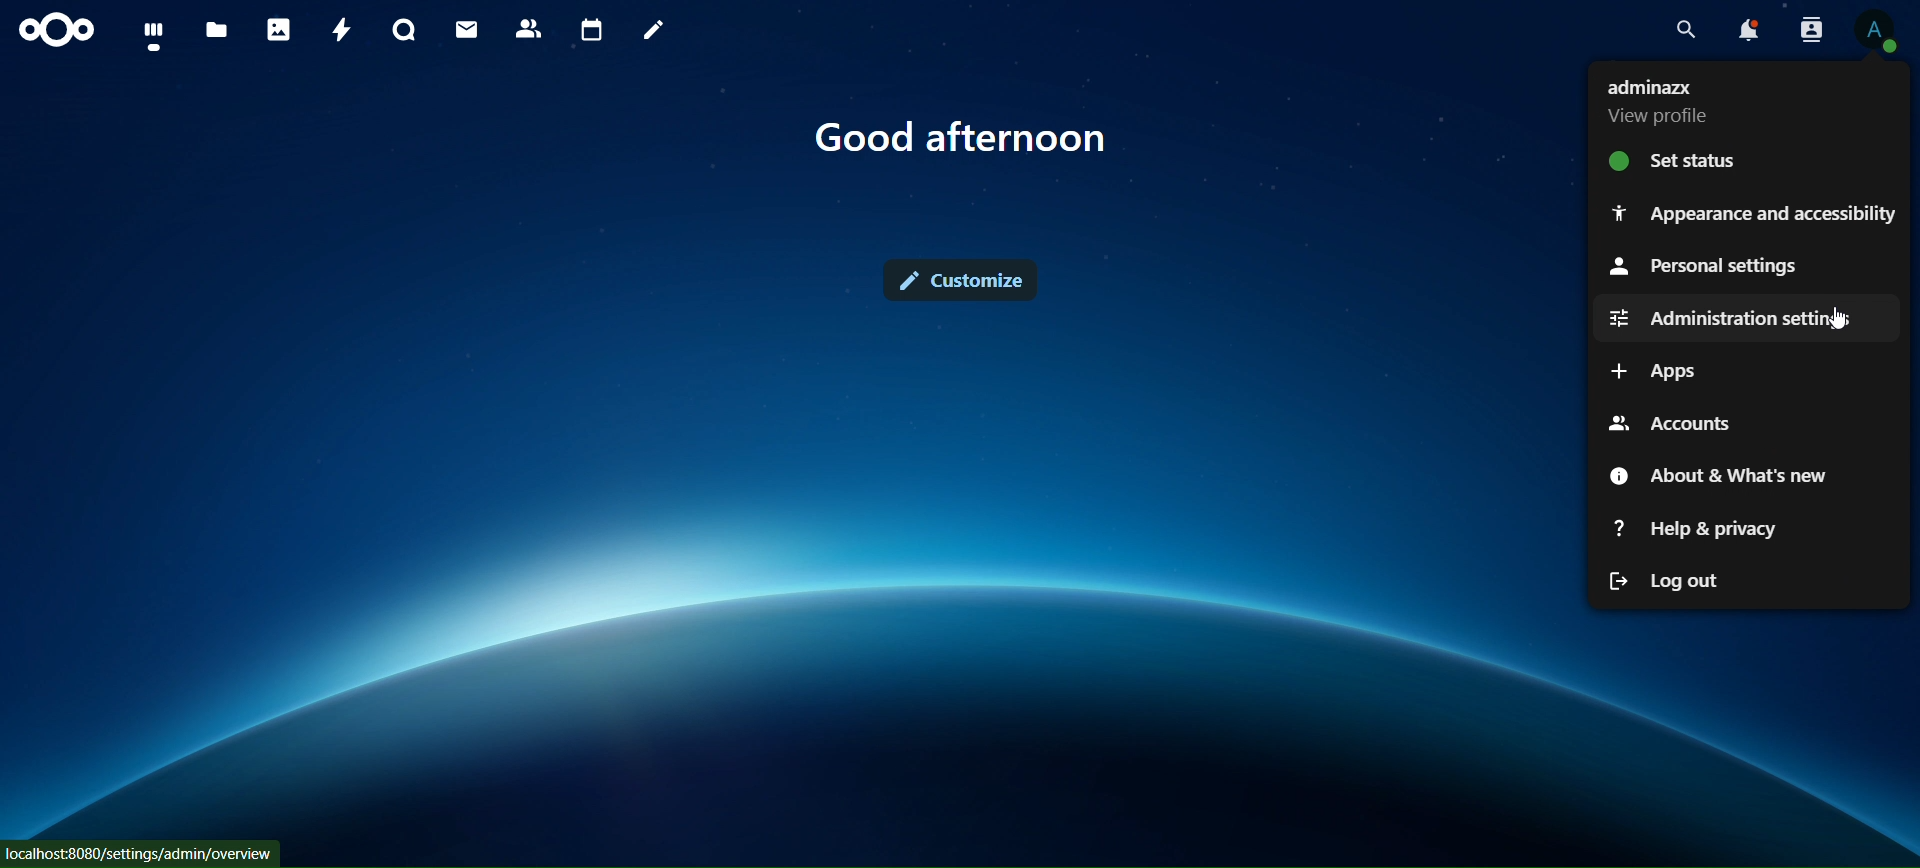 This screenshot has width=1920, height=868. I want to click on Url, so click(143, 854).